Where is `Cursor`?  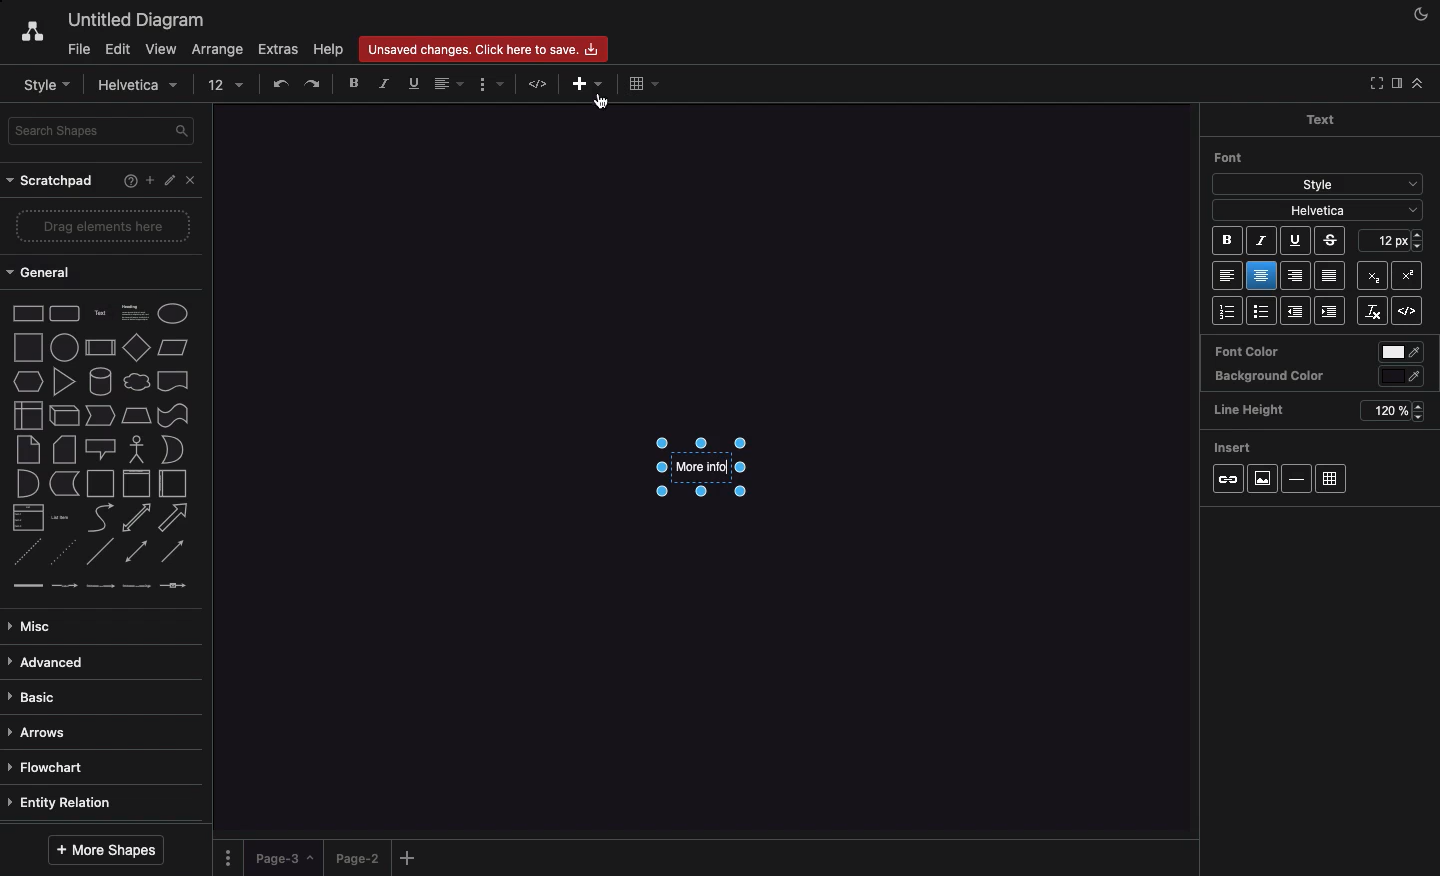 Cursor is located at coordinates (607, 100).